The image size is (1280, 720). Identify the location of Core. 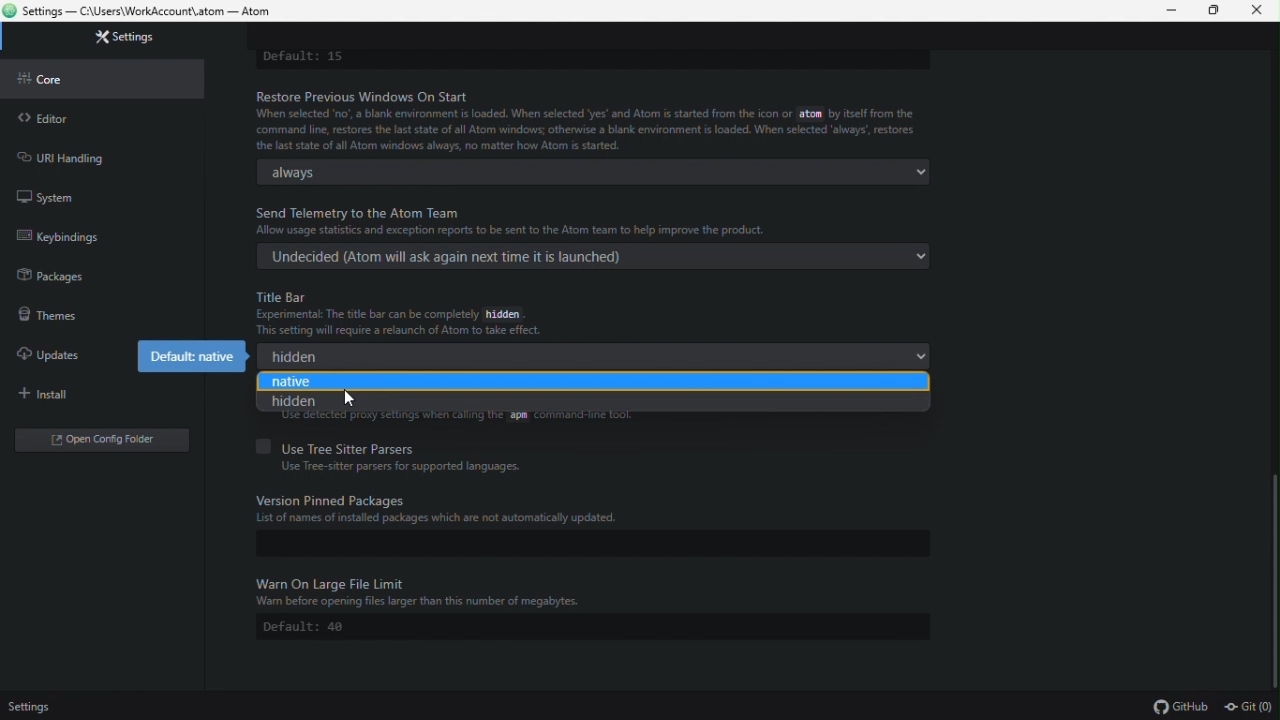
(110, 78).